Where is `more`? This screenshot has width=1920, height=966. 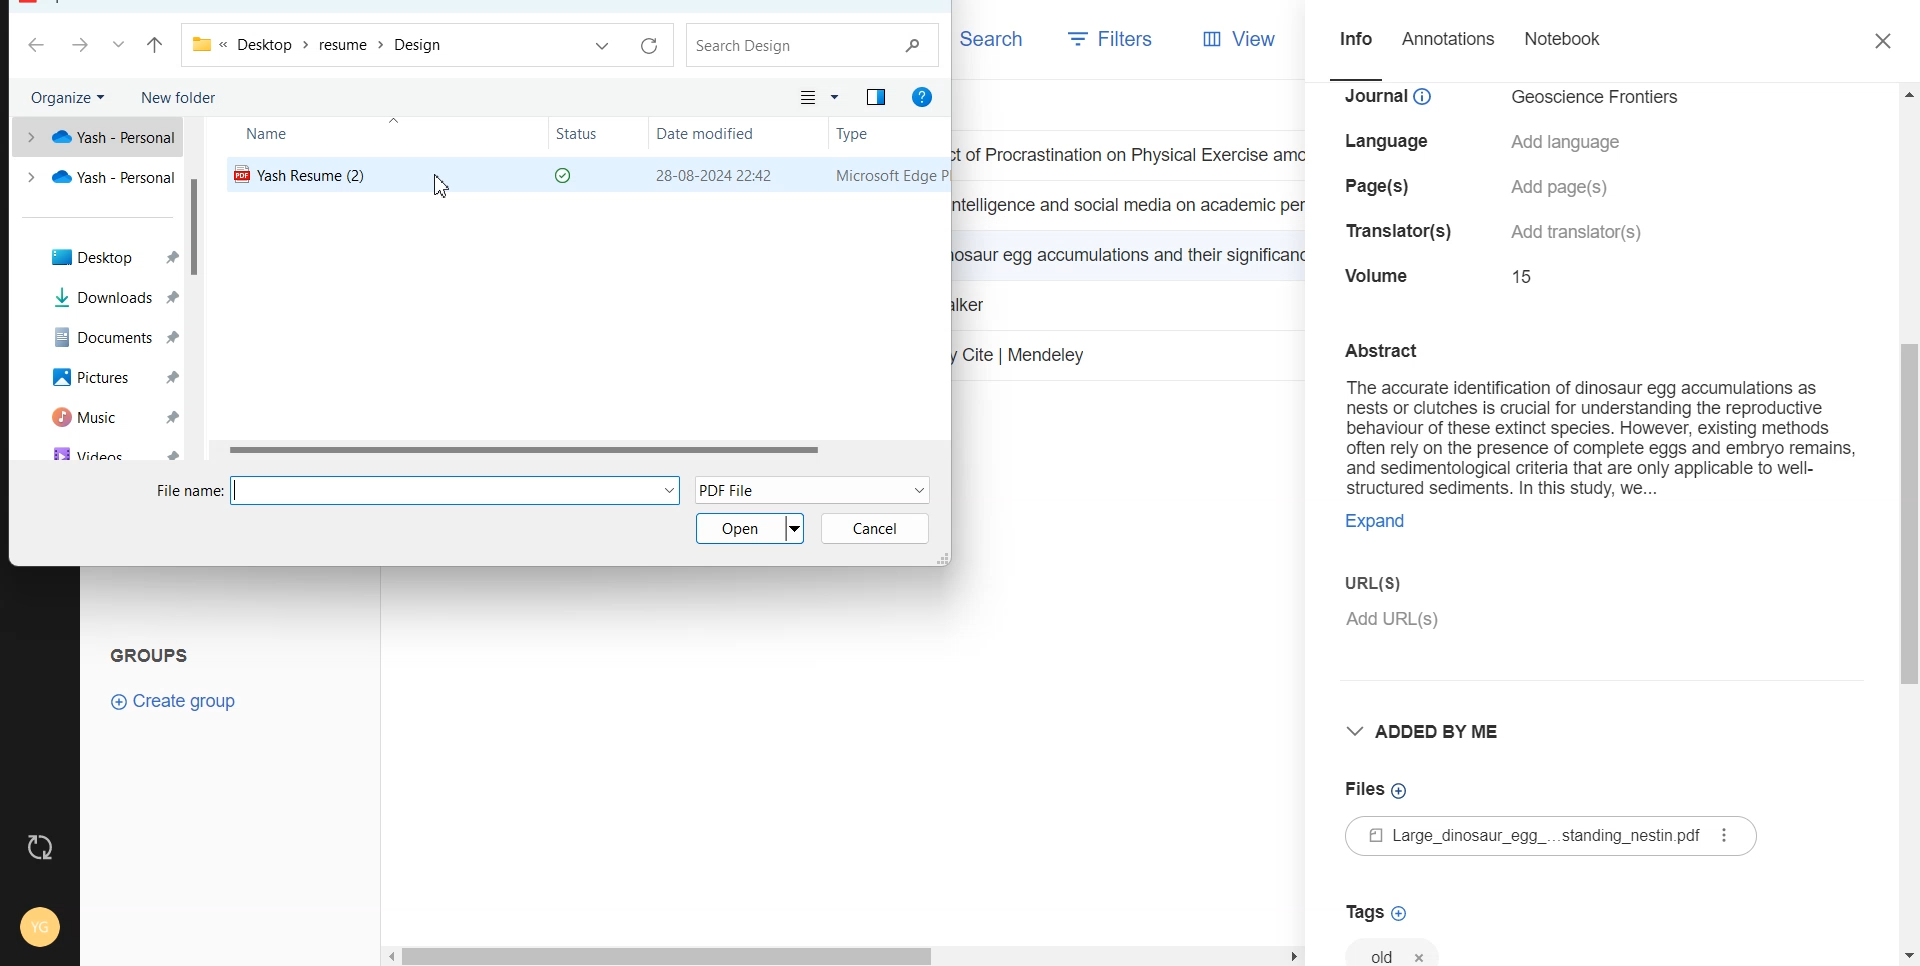
more is located at coordinates (1726, 836).